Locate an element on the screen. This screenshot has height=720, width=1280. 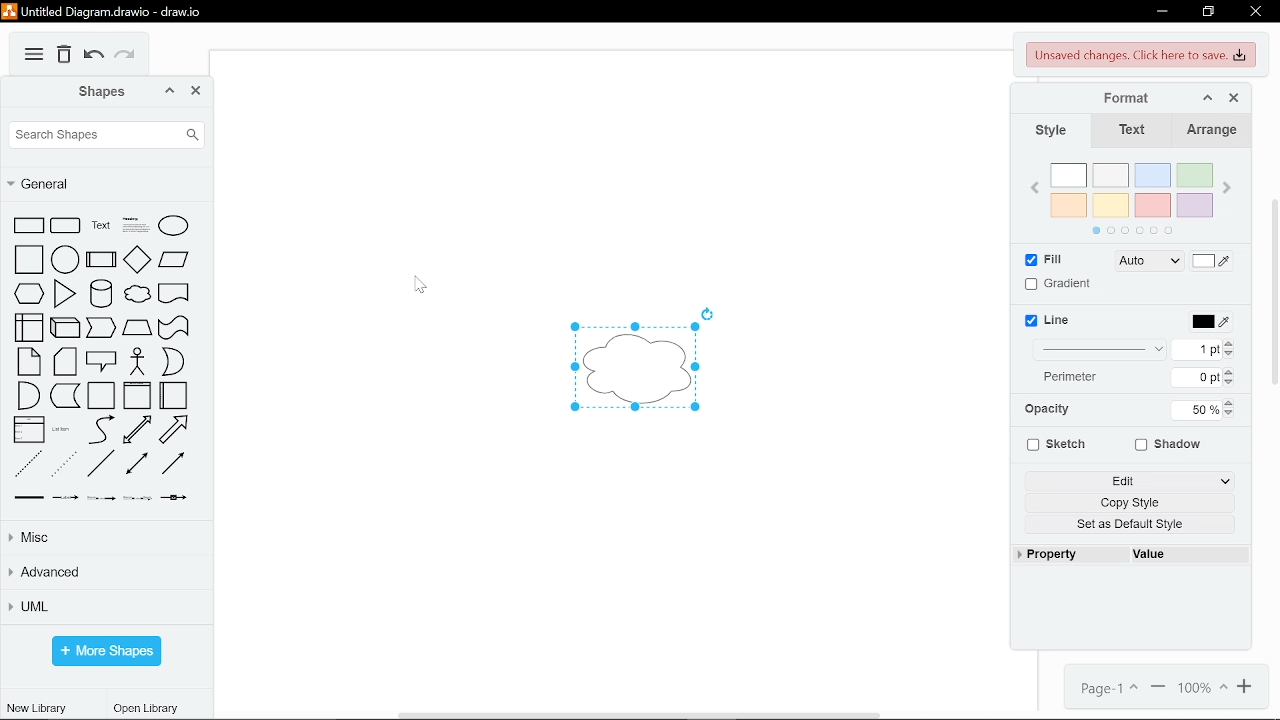
actor is located at coordinates (138, 362).